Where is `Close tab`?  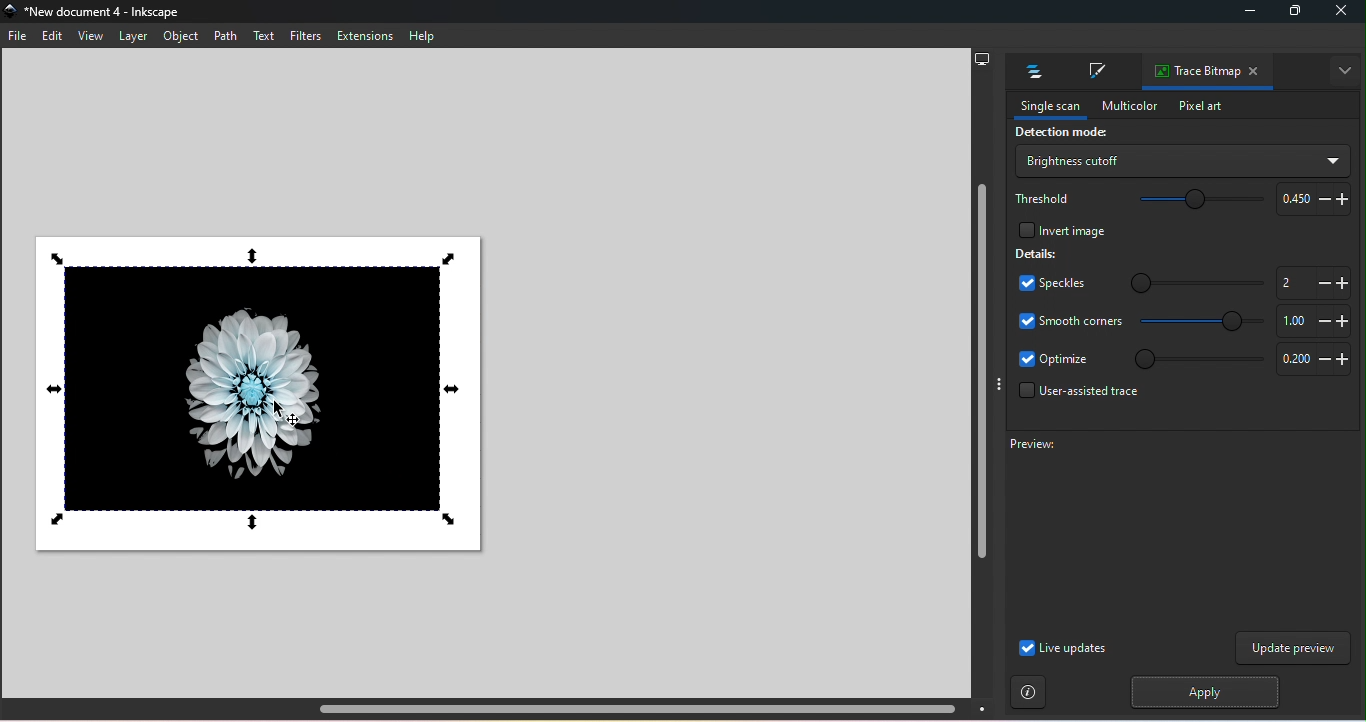
Close tab is located at coordinates (1254, 72).